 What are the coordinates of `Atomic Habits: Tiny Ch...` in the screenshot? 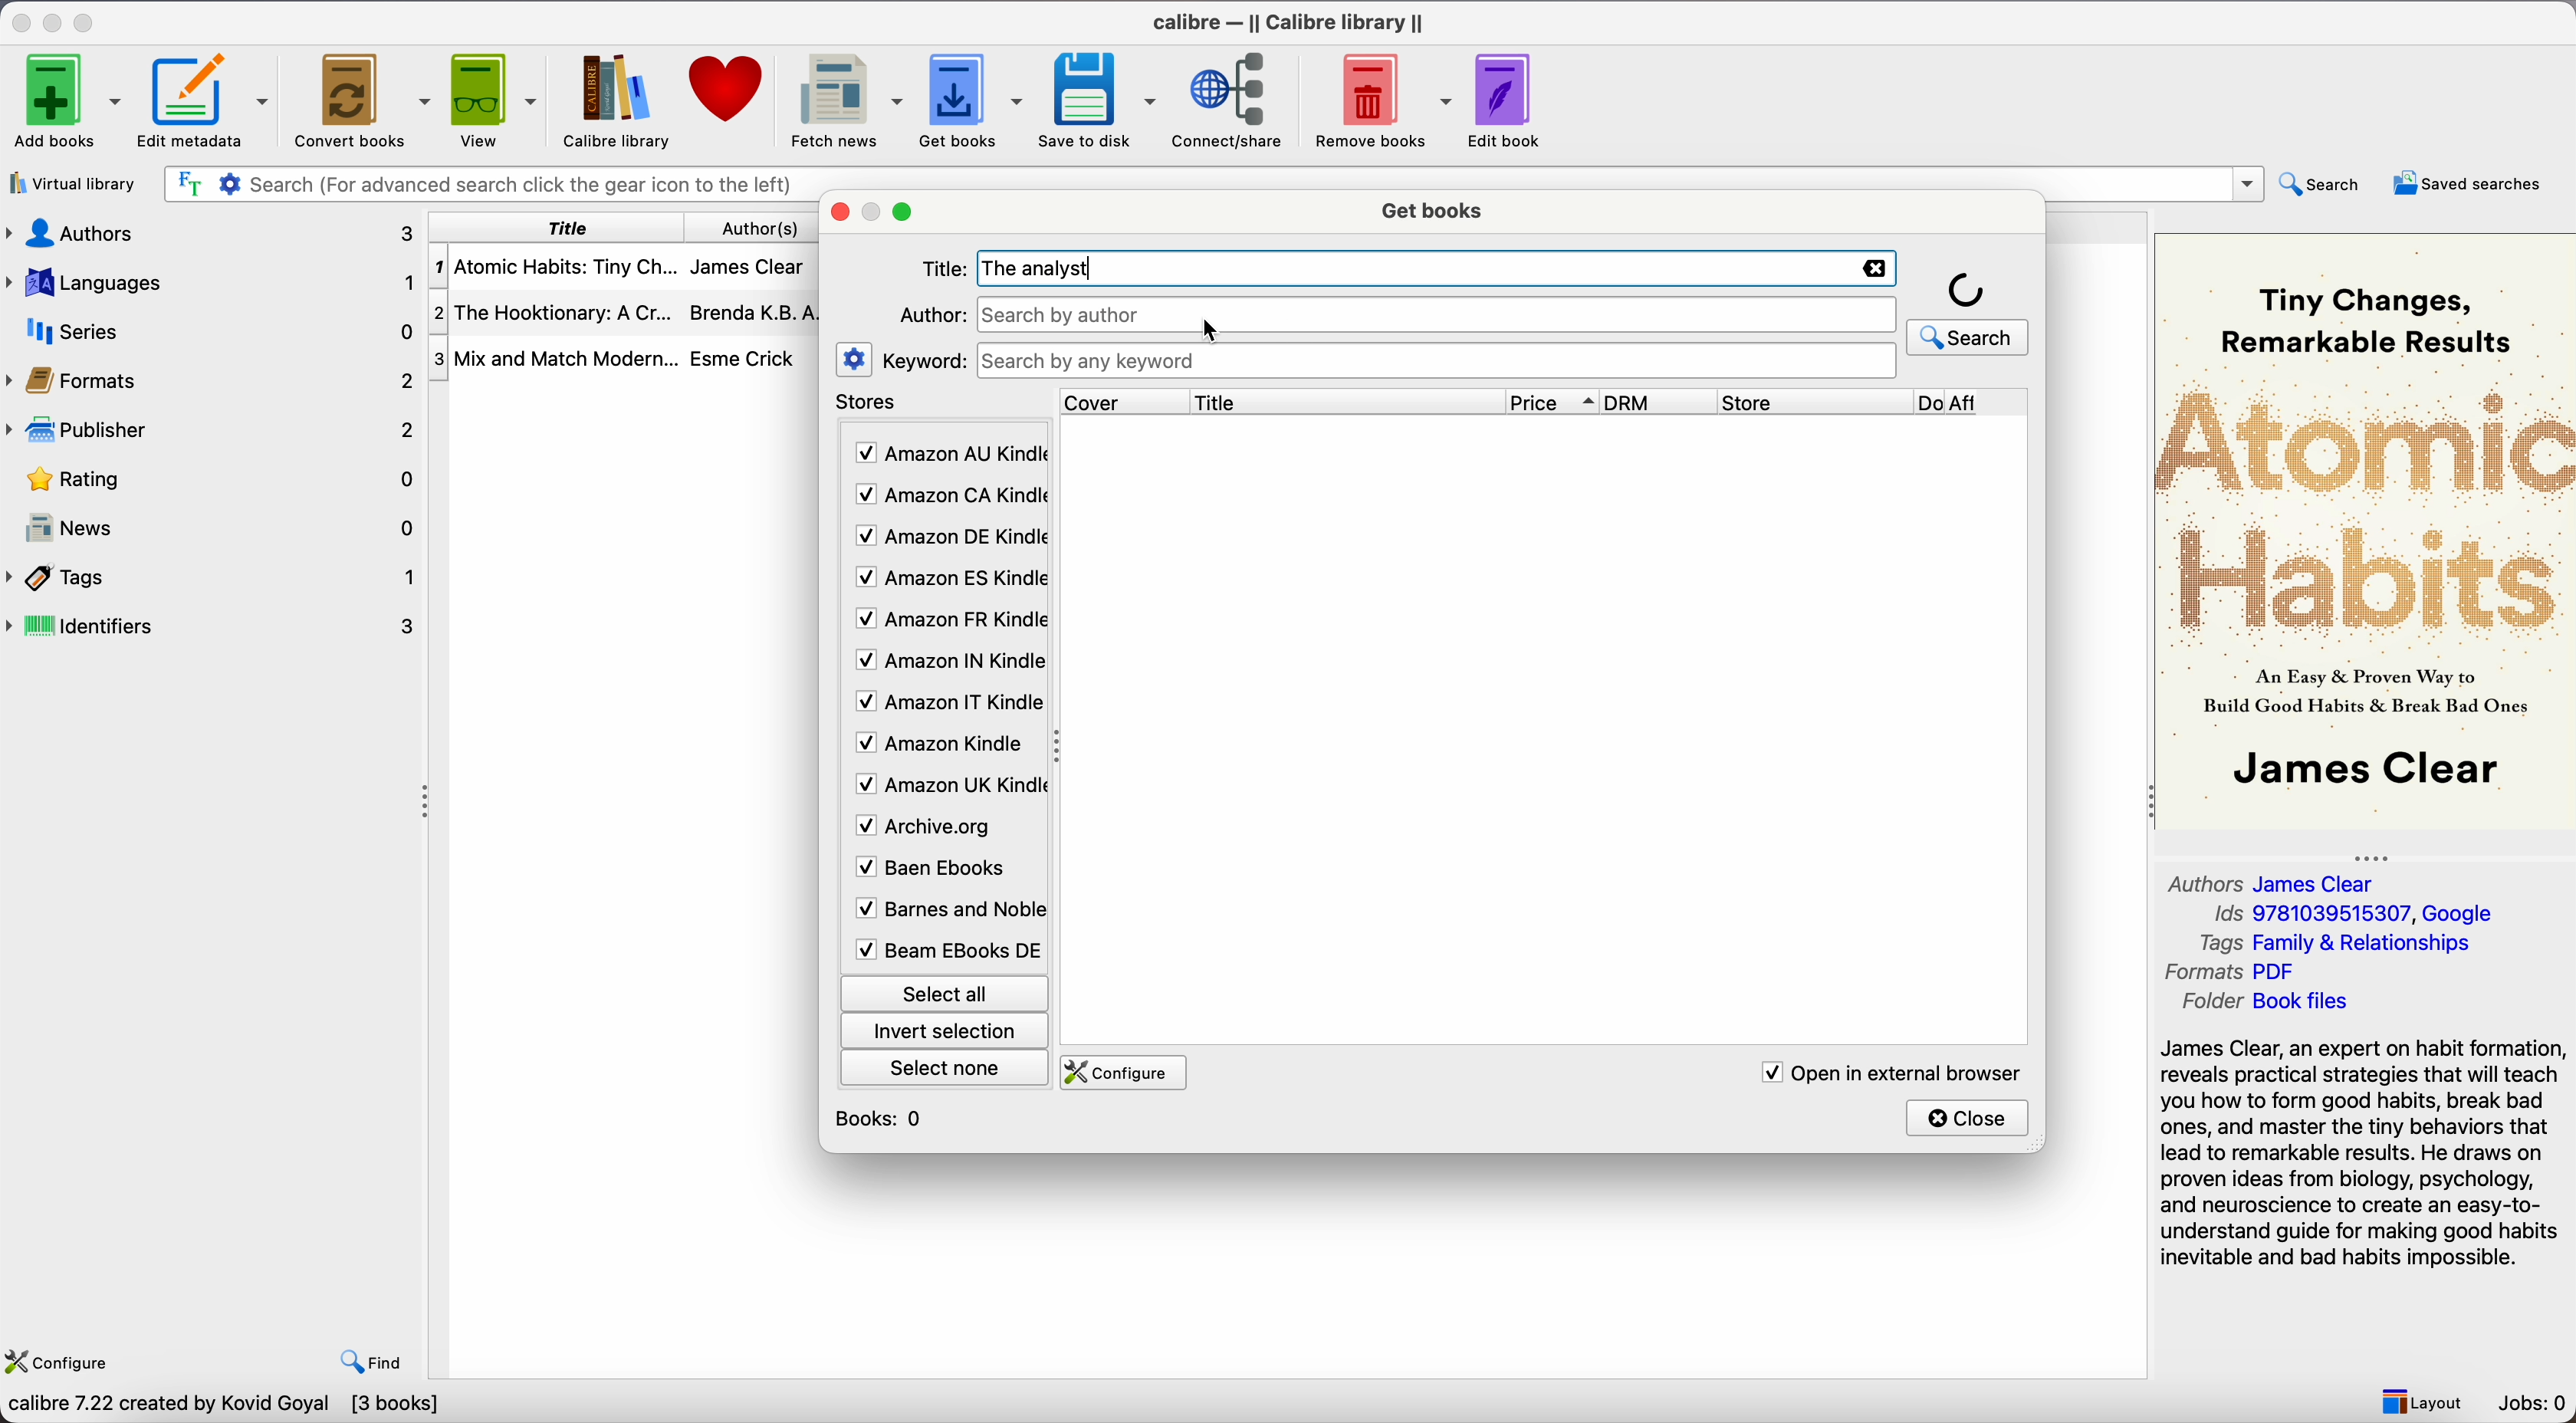 It's located at (560, 267).